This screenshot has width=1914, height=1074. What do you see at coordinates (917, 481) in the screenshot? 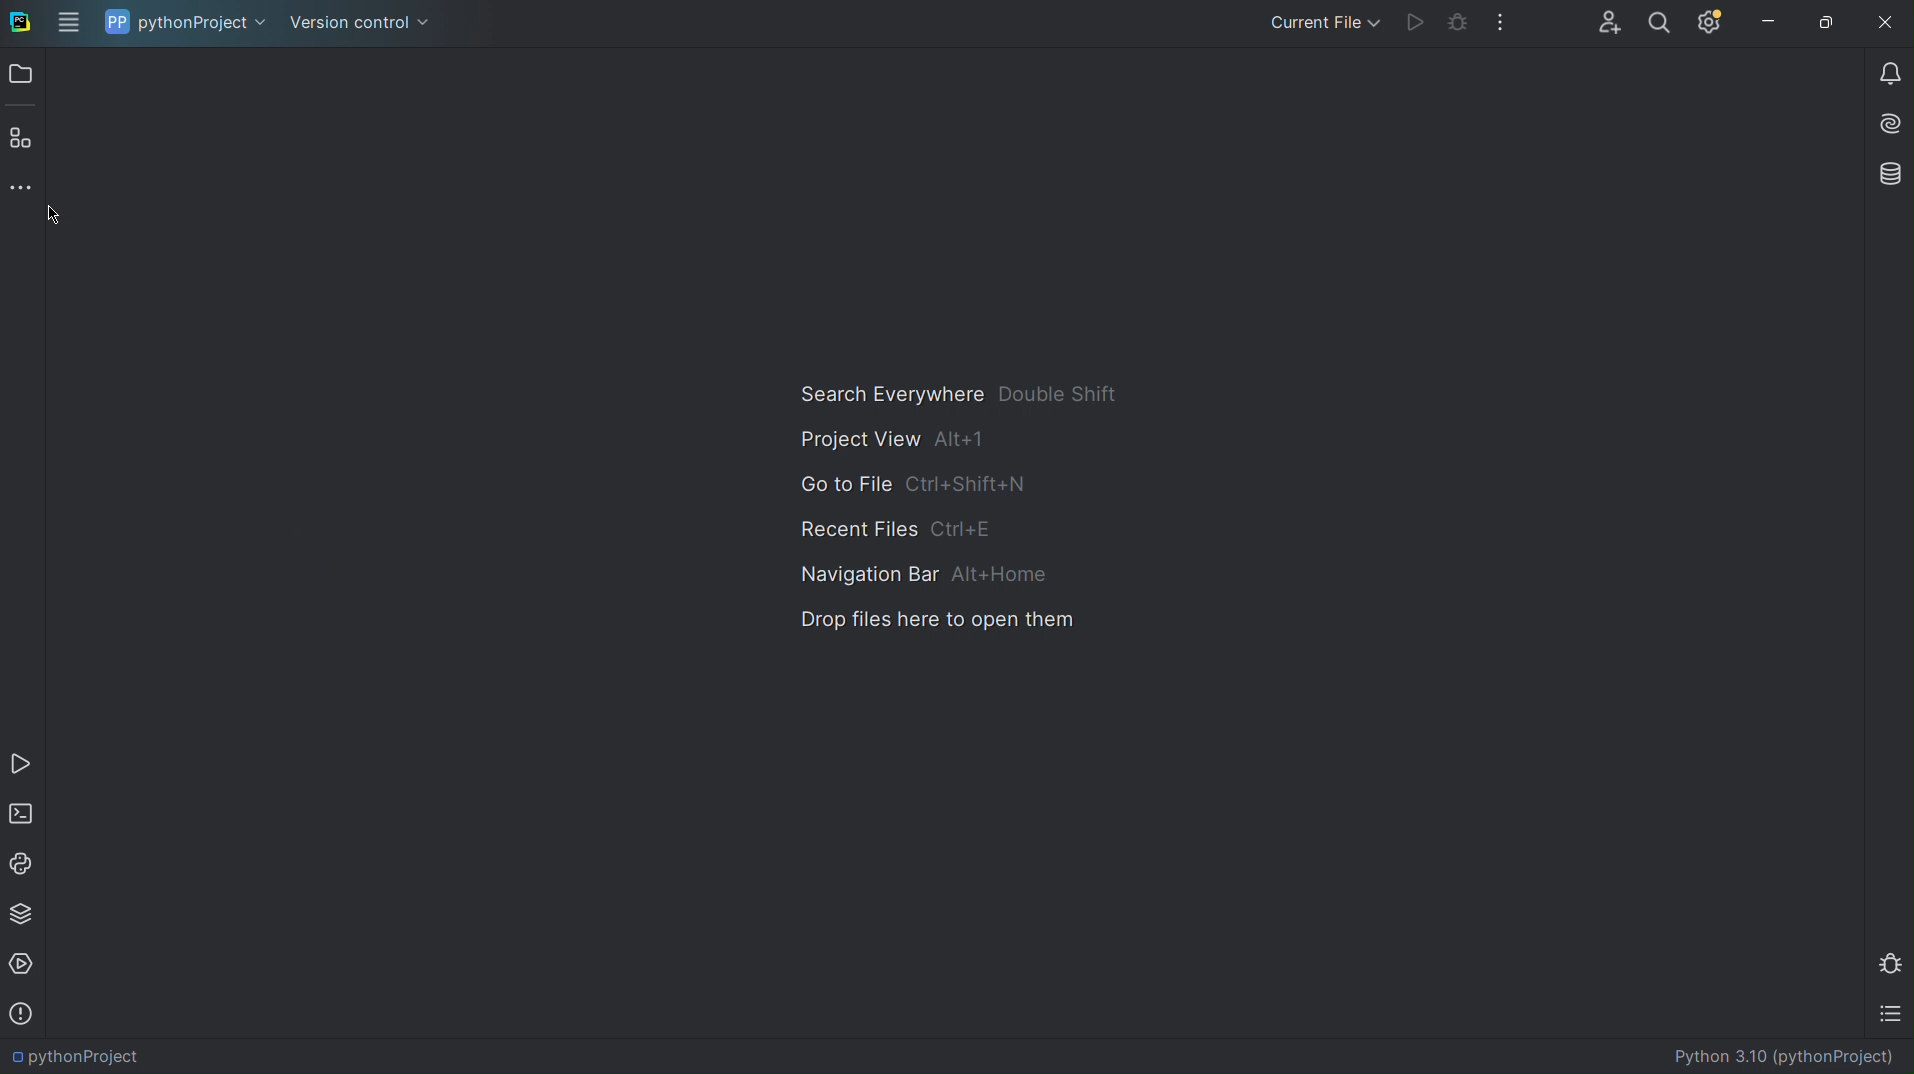
I see `Go to File` at bounding box center [917, 481].